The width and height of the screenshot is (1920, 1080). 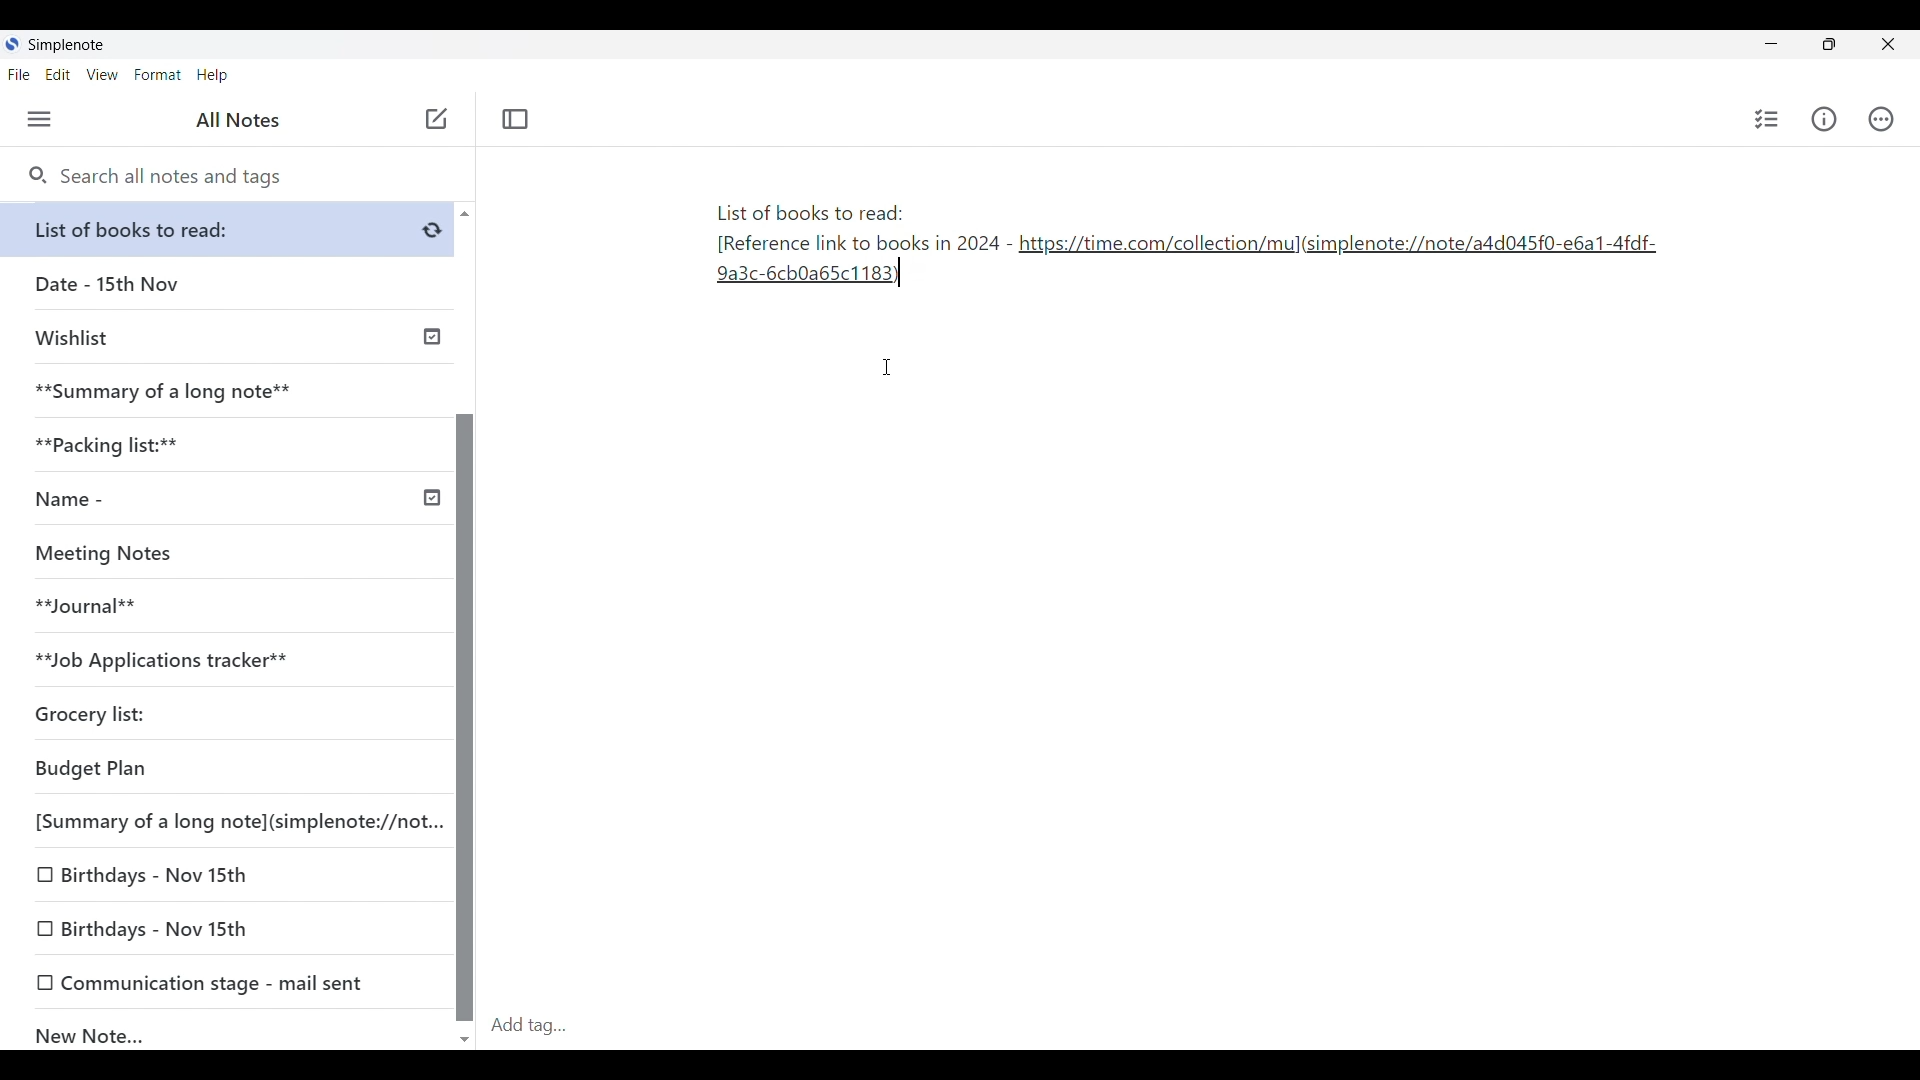 What do you see at coordinates (234, 501) in the screenshot?
I see `Name -` at bounding box center [234, 501].